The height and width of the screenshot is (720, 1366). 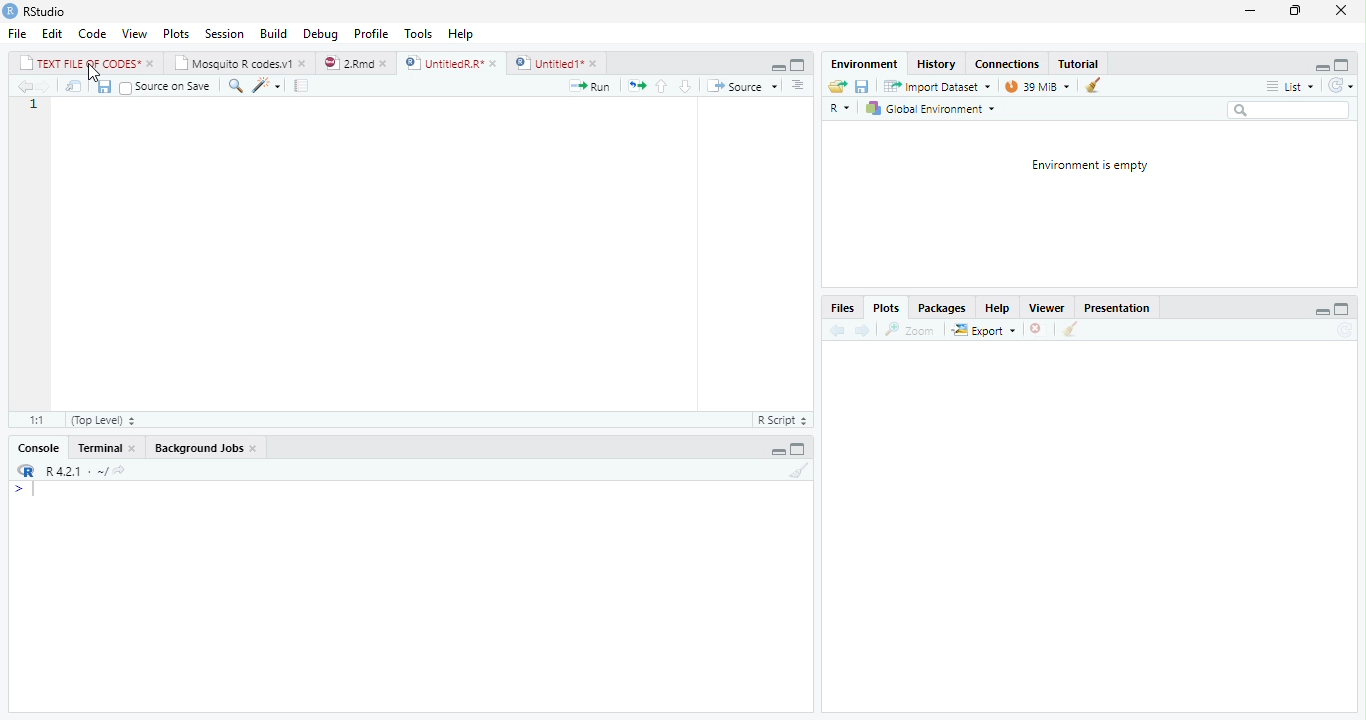 I want to click on Debug, so click(x=319, y=35).